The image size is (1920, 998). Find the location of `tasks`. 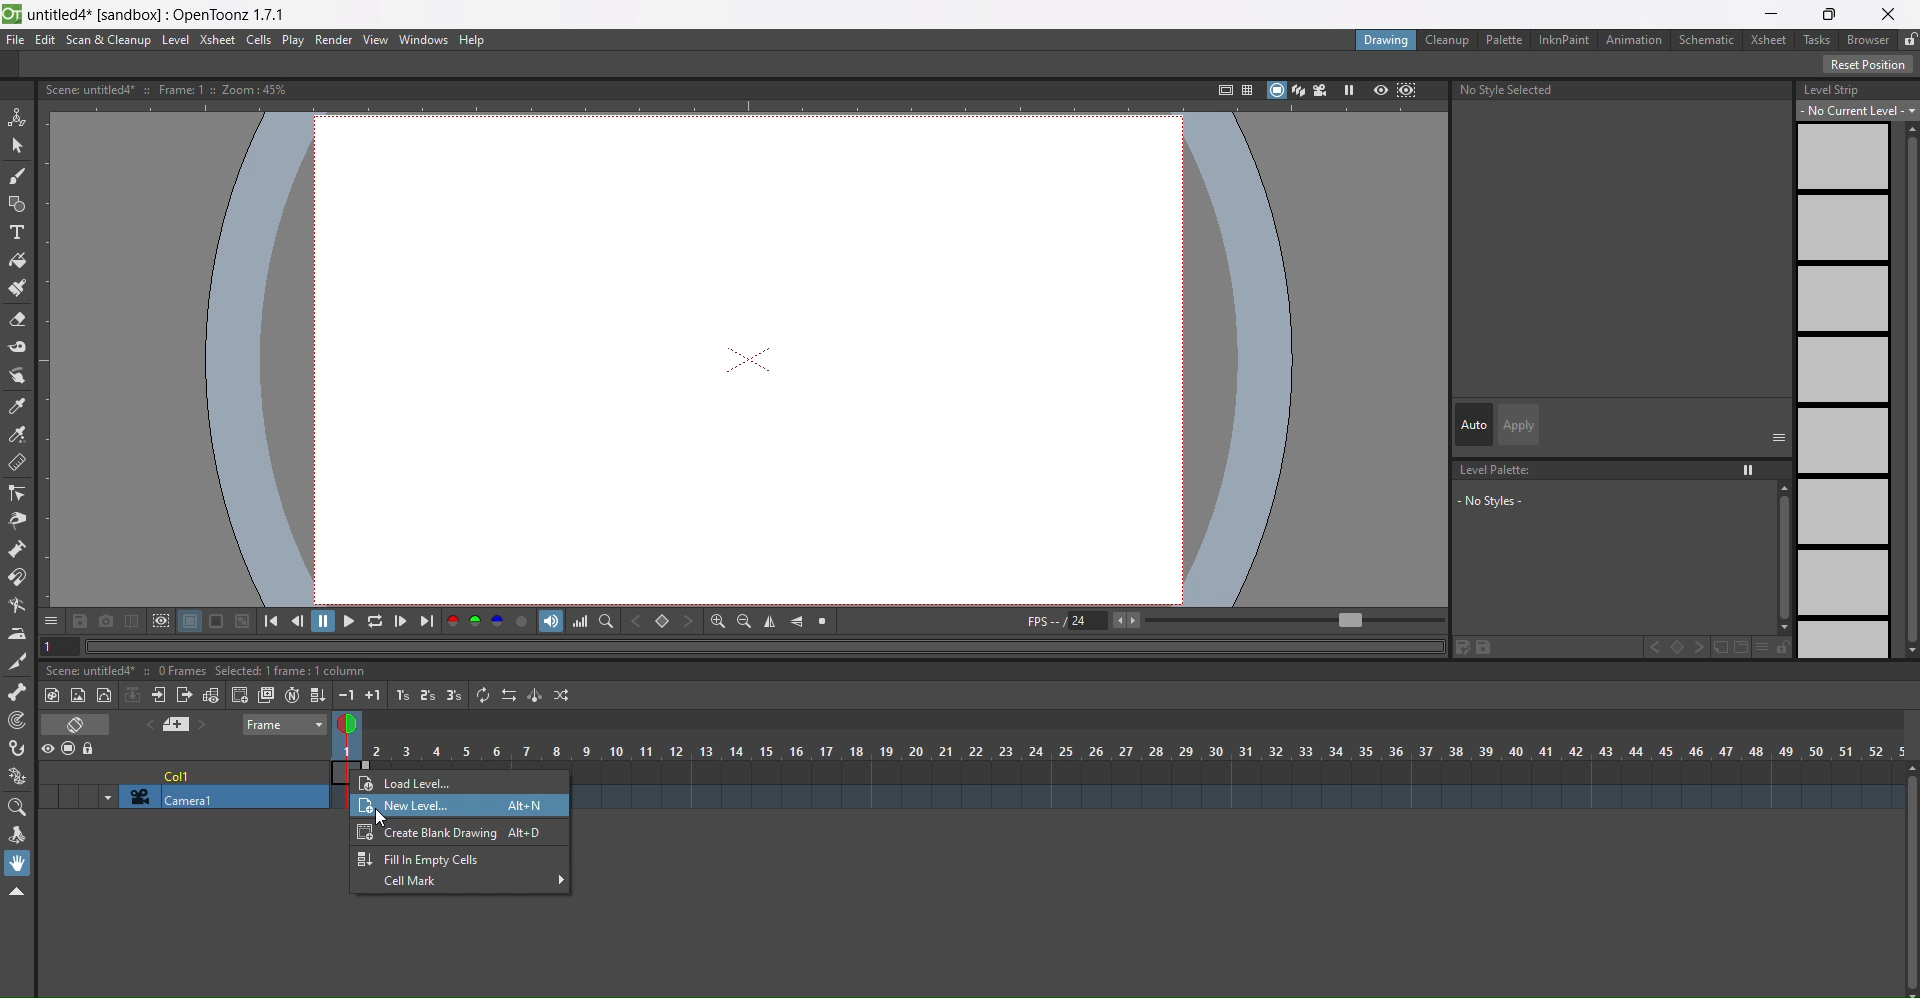

tasks is located at coordinates (1816, 41).